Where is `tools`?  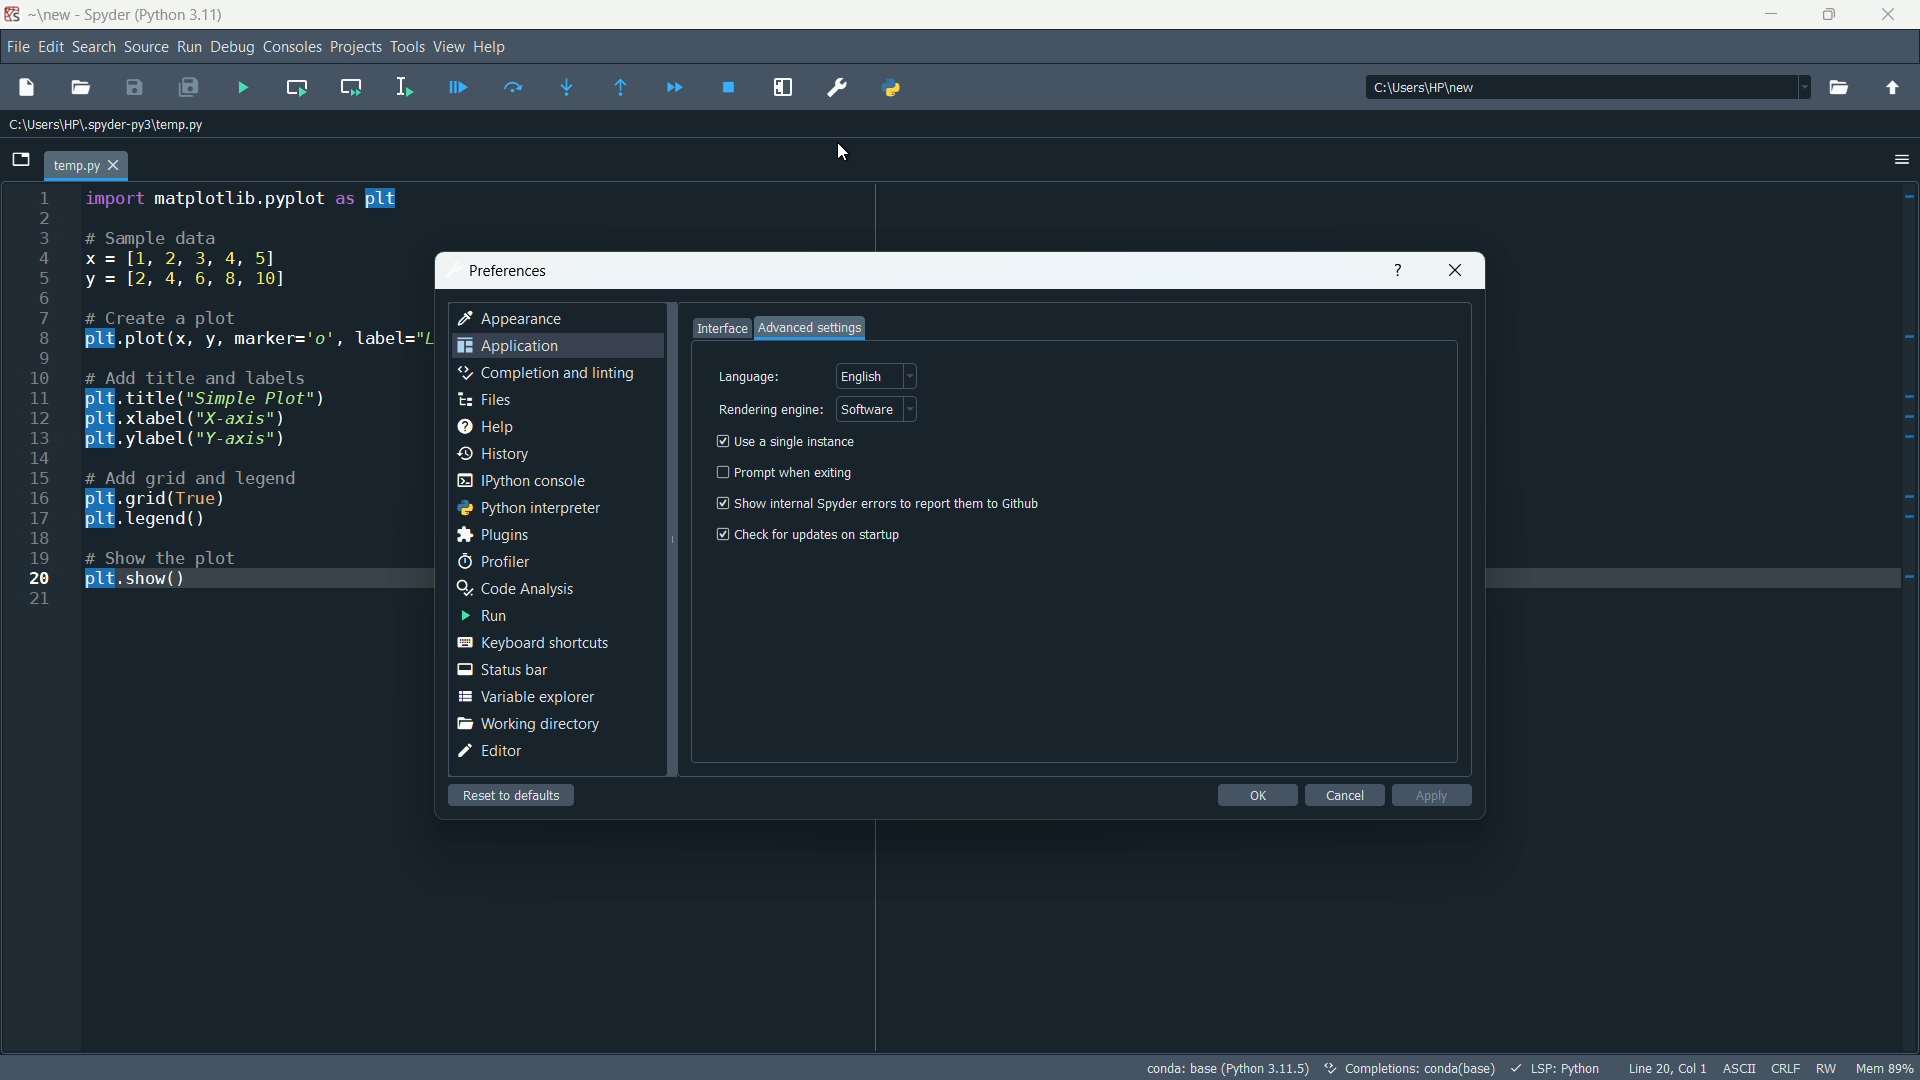 tools is located at coordinates (409, 48).